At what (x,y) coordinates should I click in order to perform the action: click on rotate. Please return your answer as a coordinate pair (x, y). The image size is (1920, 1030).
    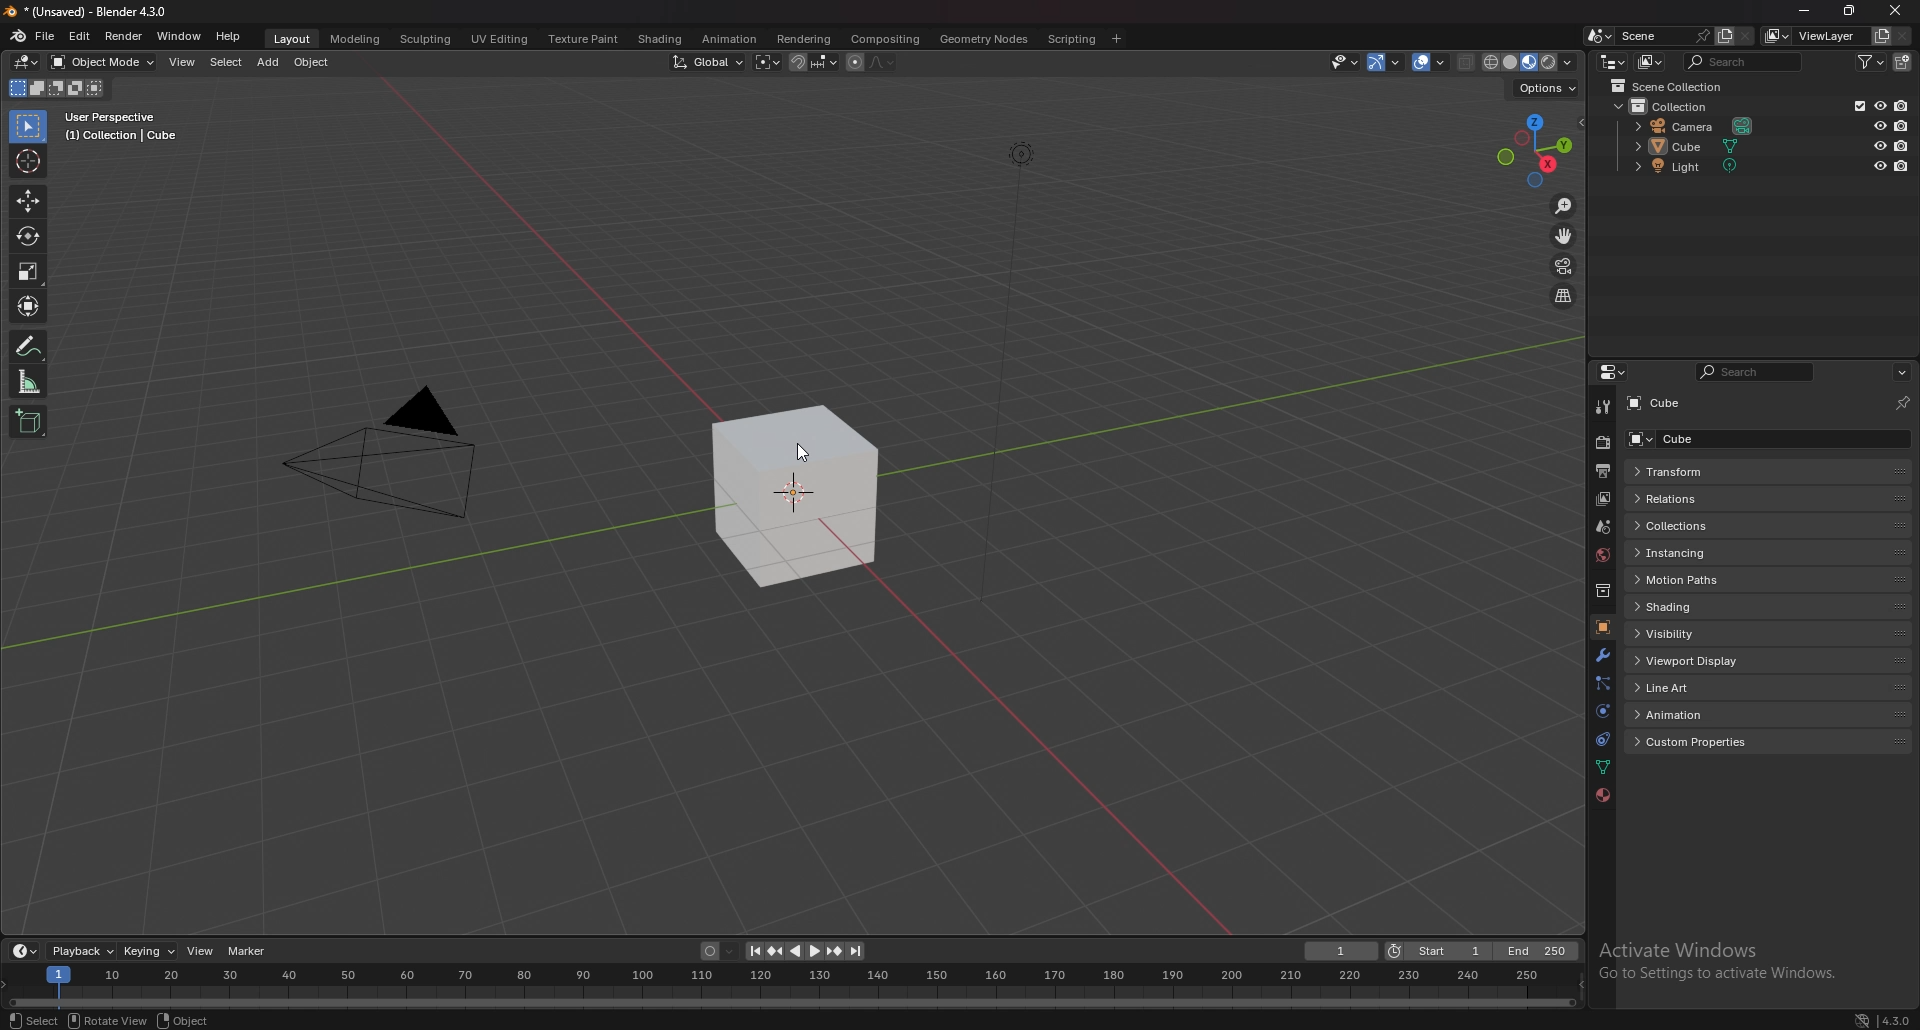
    Looking at the image, I should click on (29, 235).